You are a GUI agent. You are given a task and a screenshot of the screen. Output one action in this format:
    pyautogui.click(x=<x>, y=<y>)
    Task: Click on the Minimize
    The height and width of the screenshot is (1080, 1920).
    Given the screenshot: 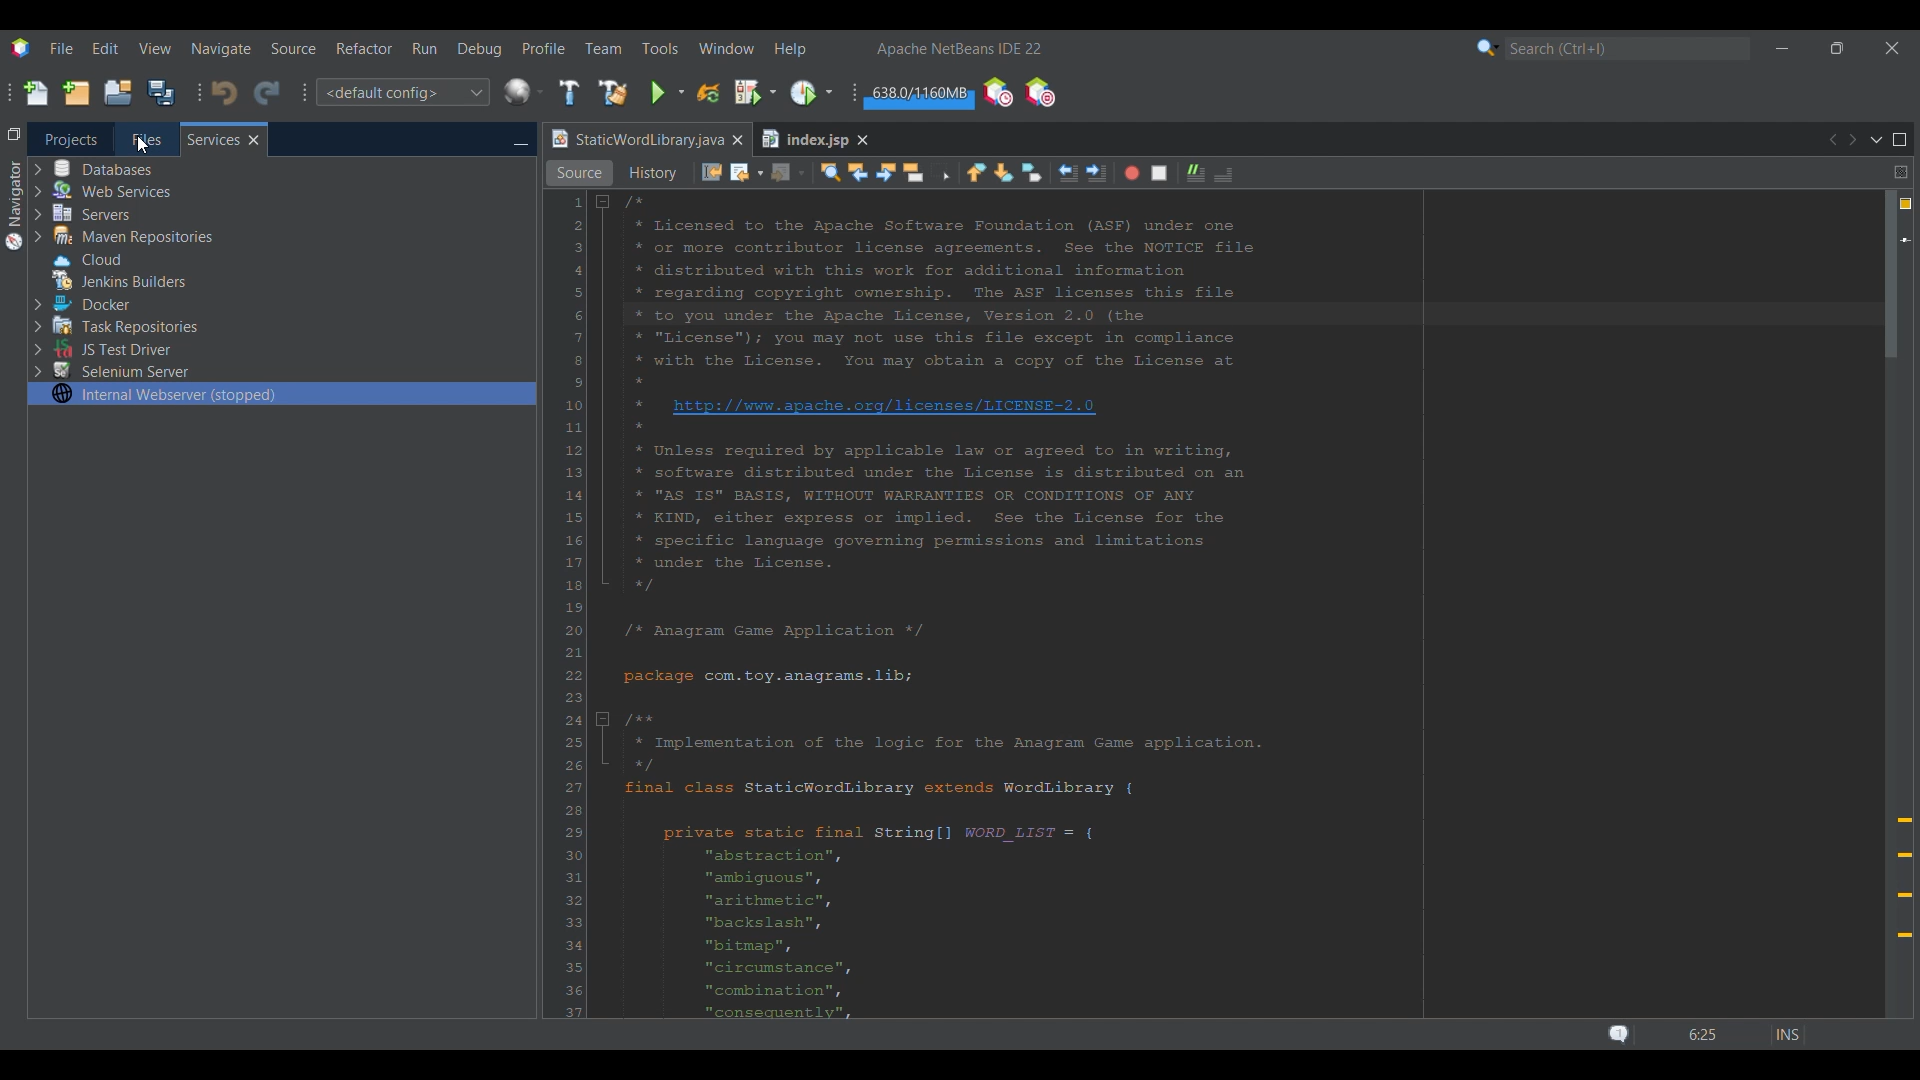 What is the action you would take?
    pyautogui.click(x=1782, y=49)
    